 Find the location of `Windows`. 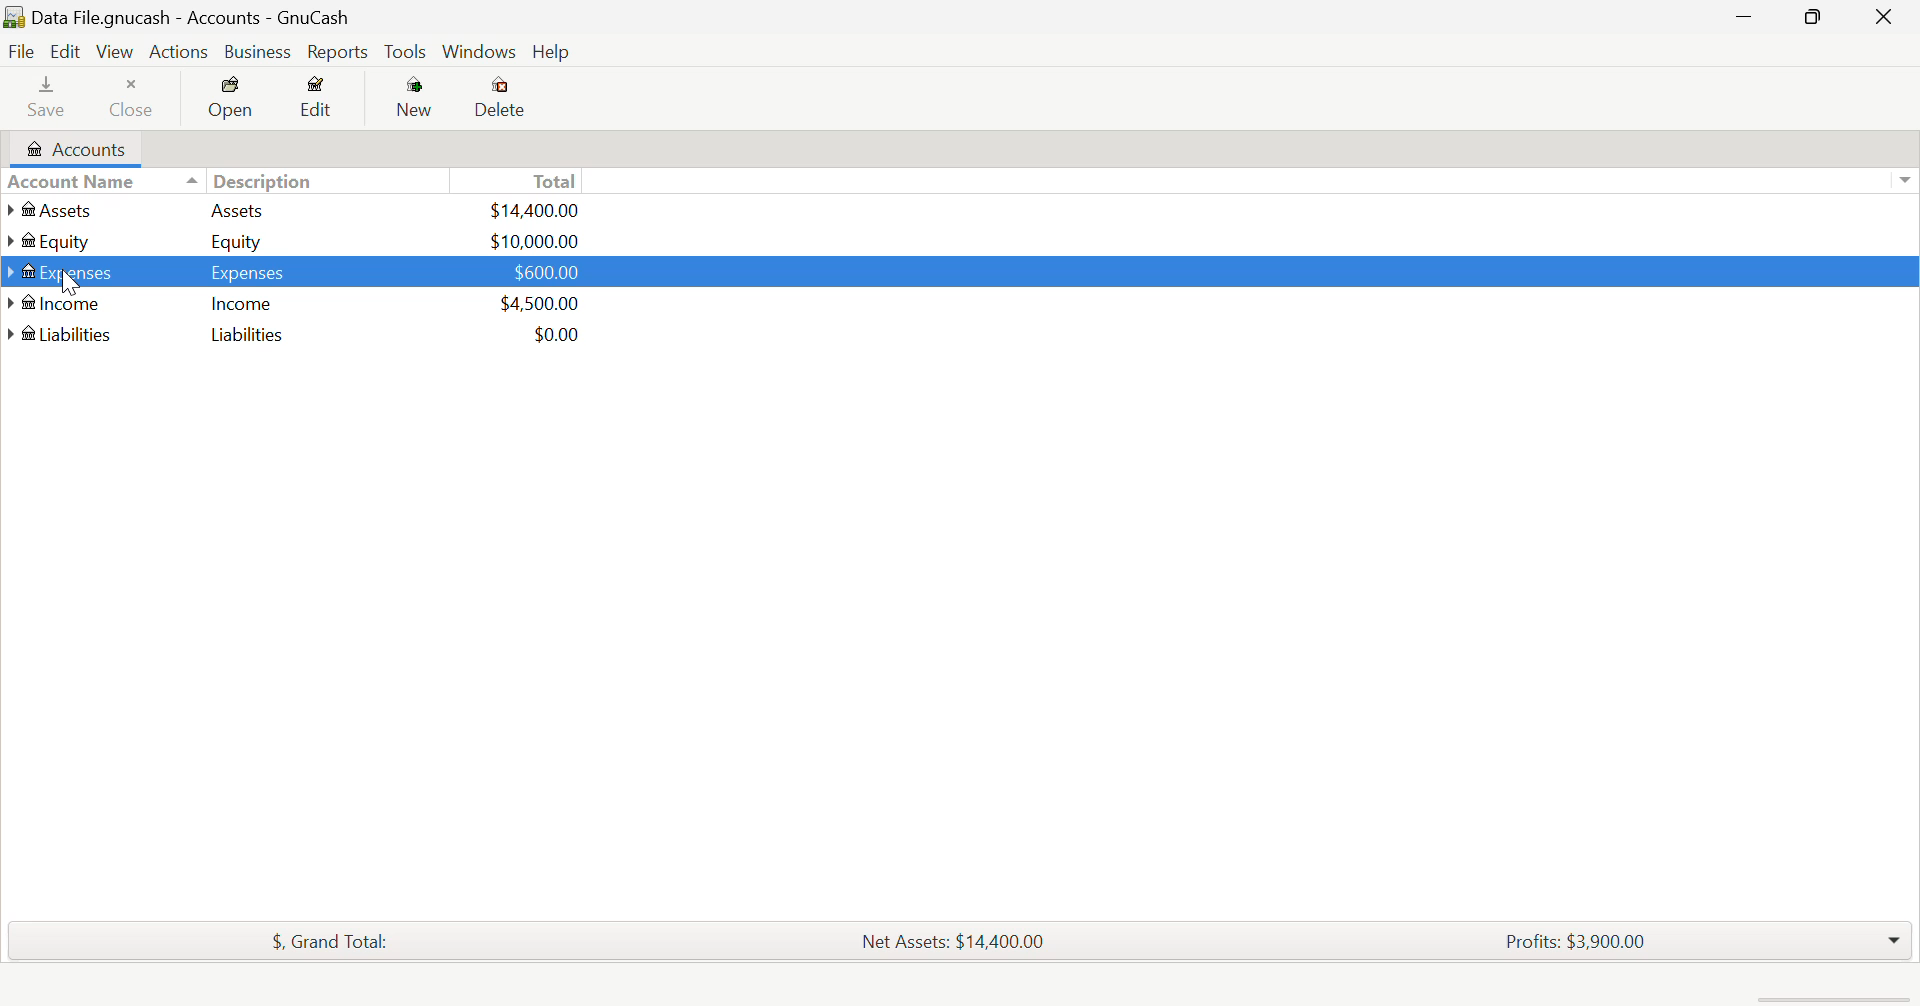

Windows is located at coordinates (480, 52).